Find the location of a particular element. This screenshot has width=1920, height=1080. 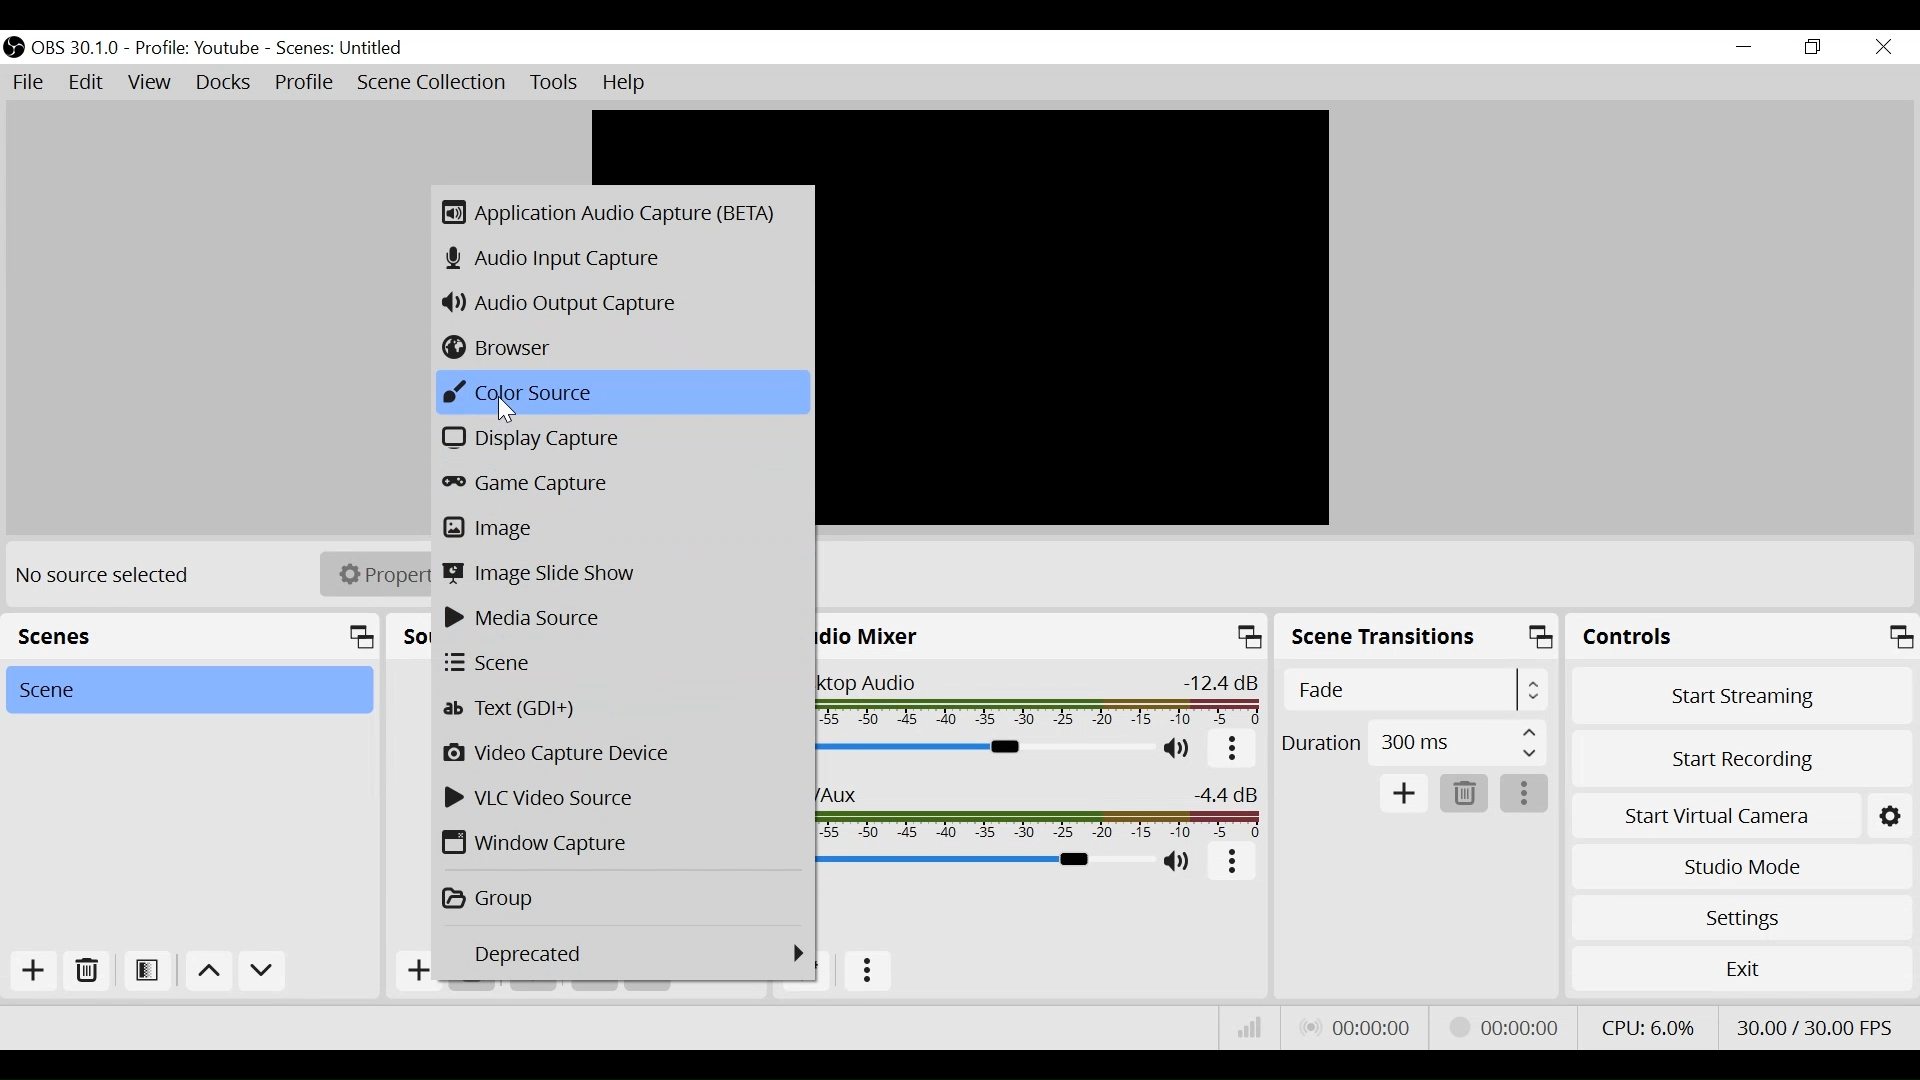

More Options is located at coordinates (873, 968).